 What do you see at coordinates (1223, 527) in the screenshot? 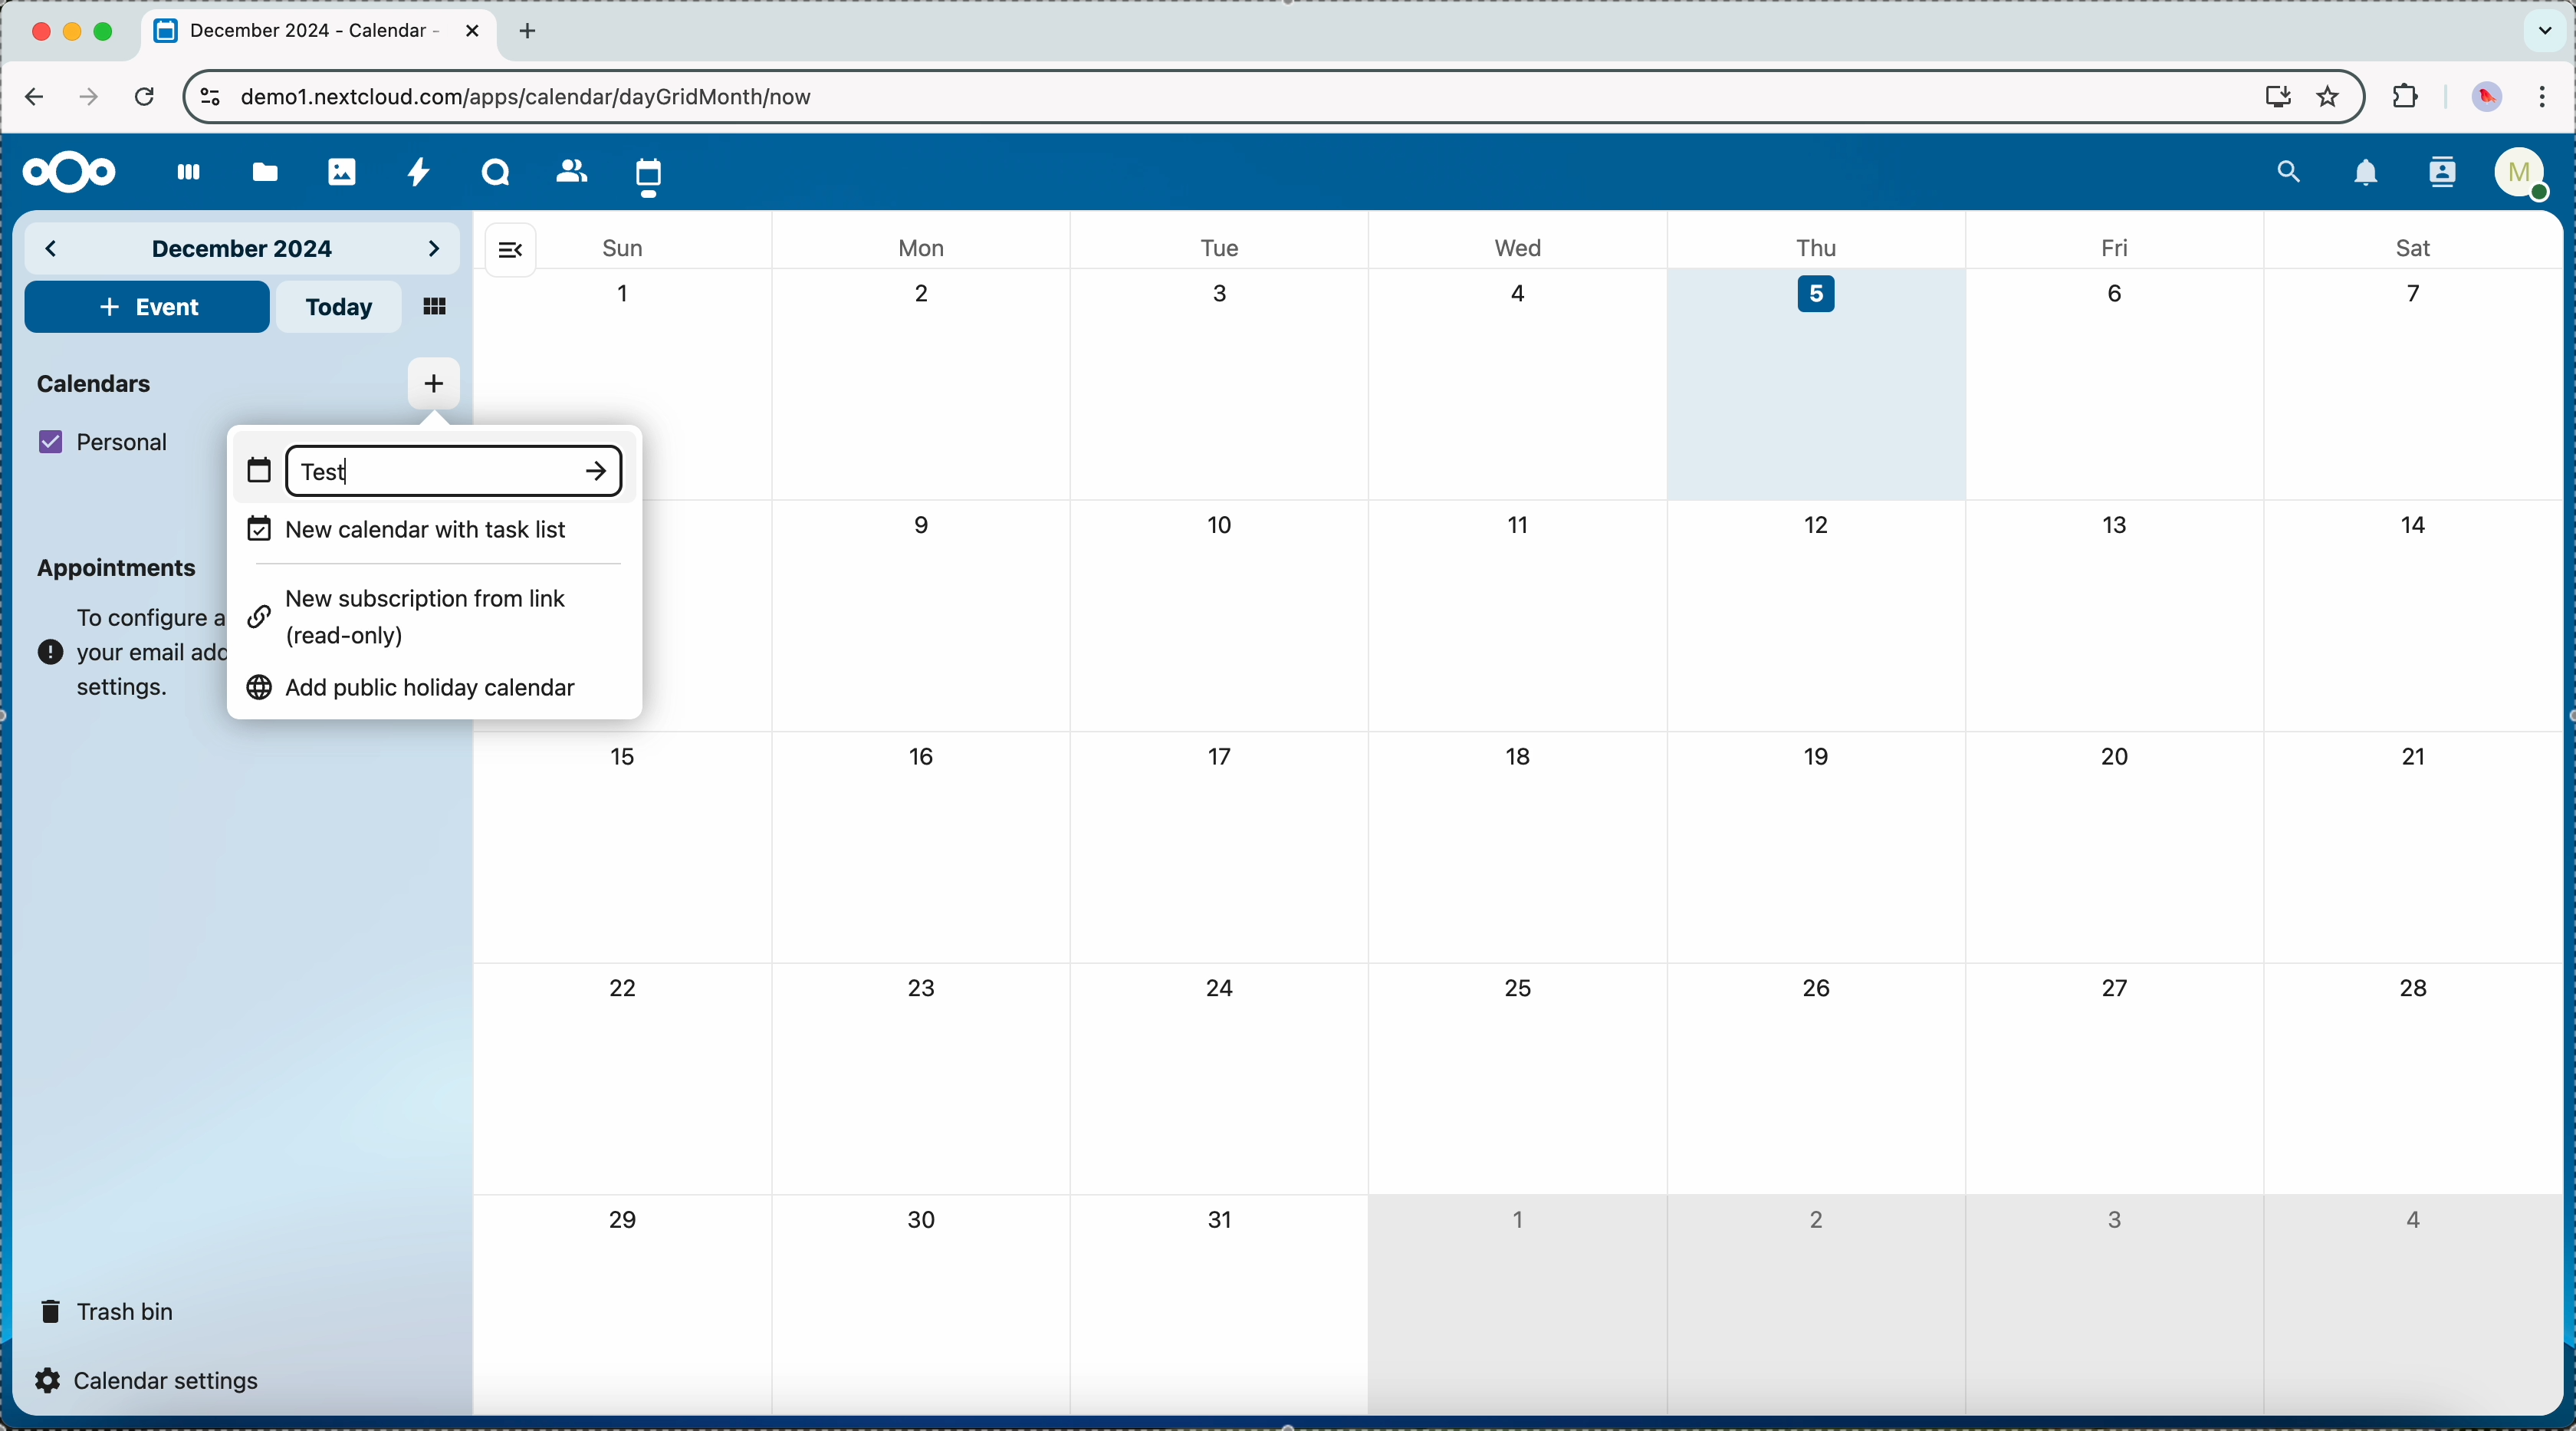
I see `10` at bounding box center [1223, 527].